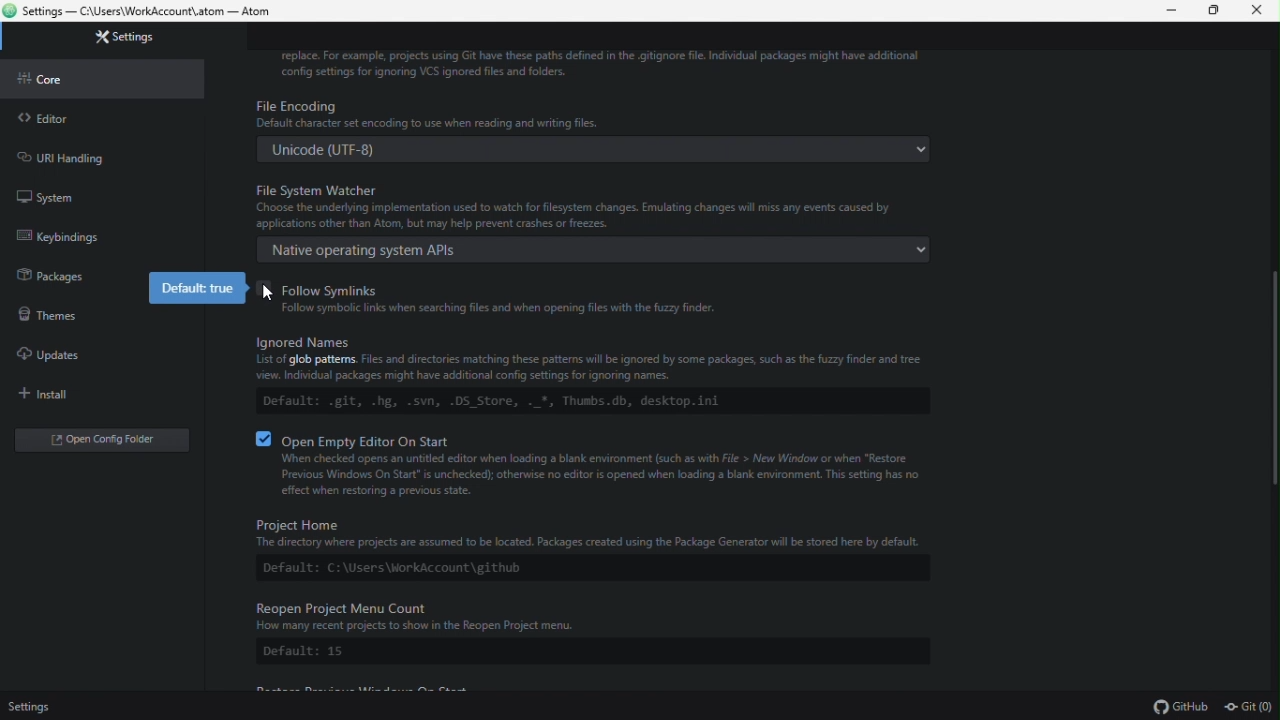 This screenshot has height=720, width=1280. Describe the element at coordinates (1217, 11) in the screenshot. I see `Restore` at that location.